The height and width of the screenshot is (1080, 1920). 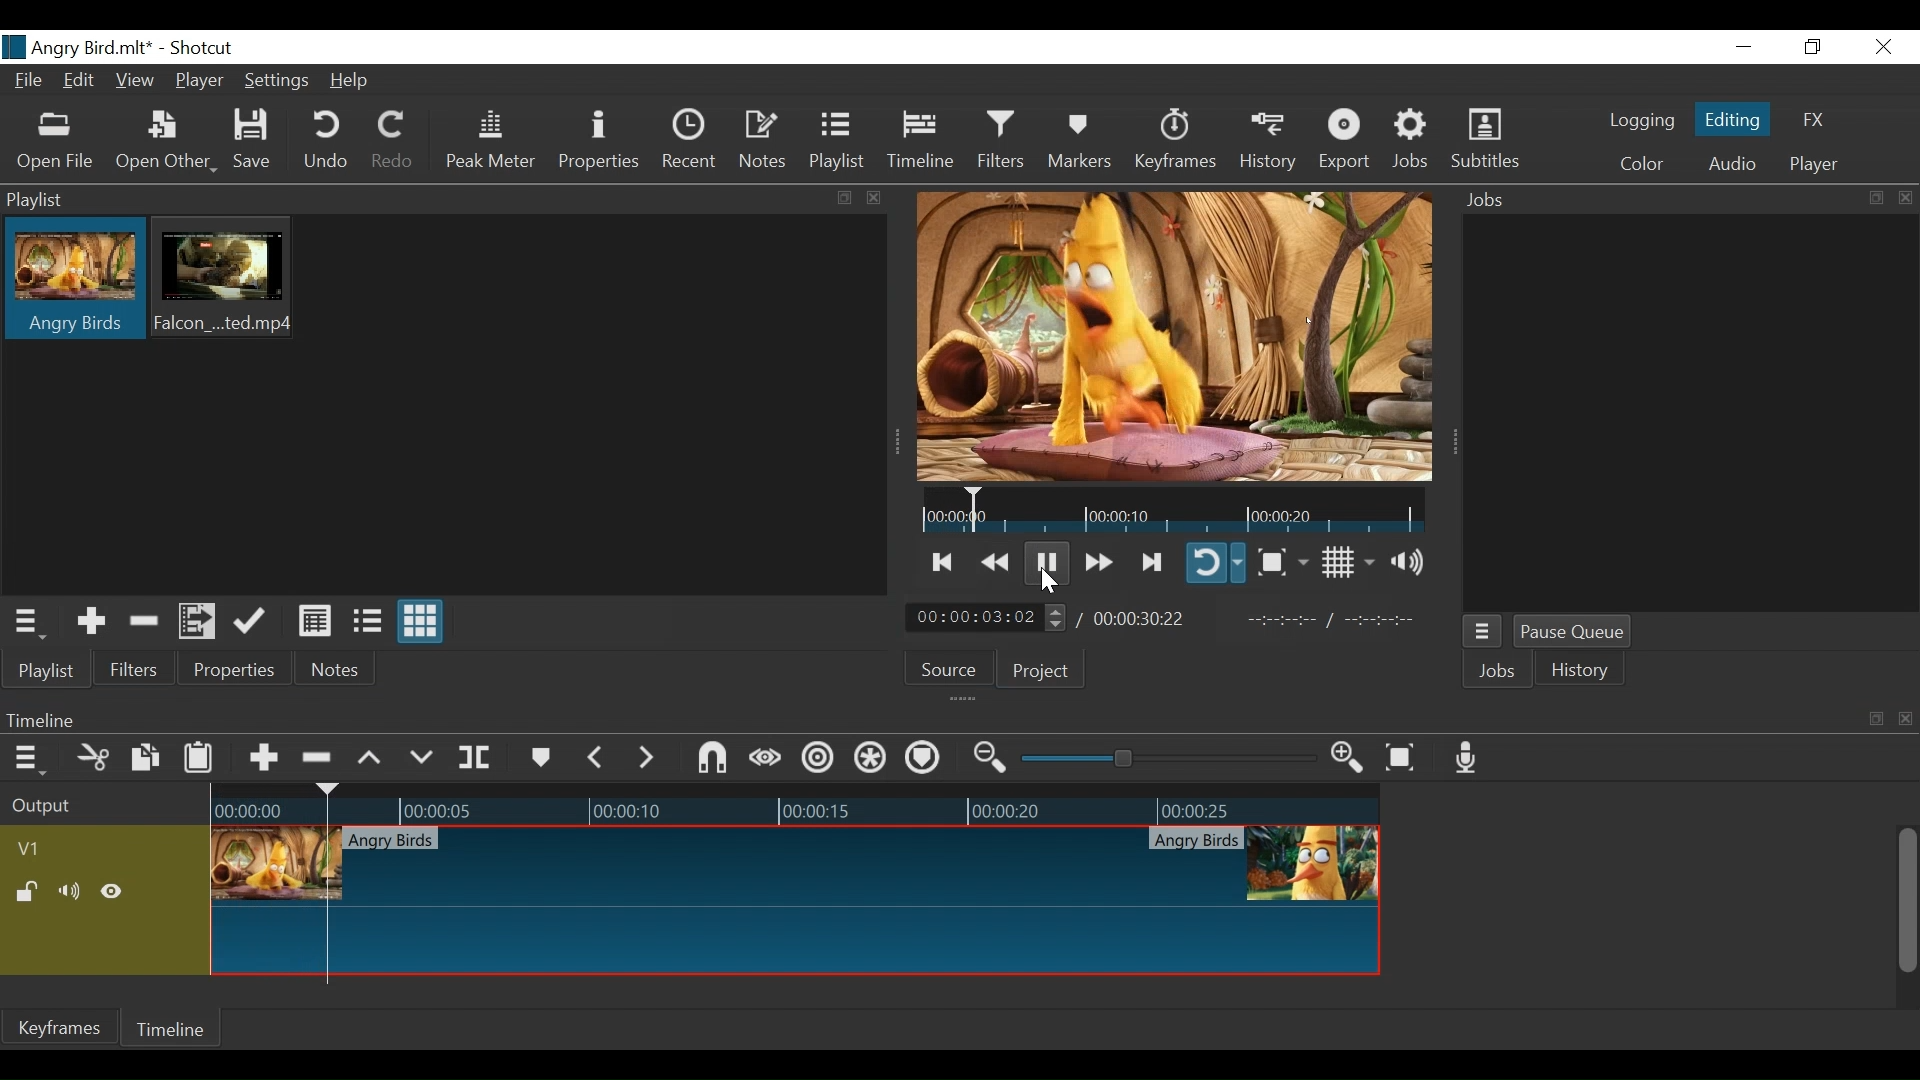 What do you see at coordinates (319, 755) in the screenshot?
I see `Ripple Delete` at bounding box center [319, 755].